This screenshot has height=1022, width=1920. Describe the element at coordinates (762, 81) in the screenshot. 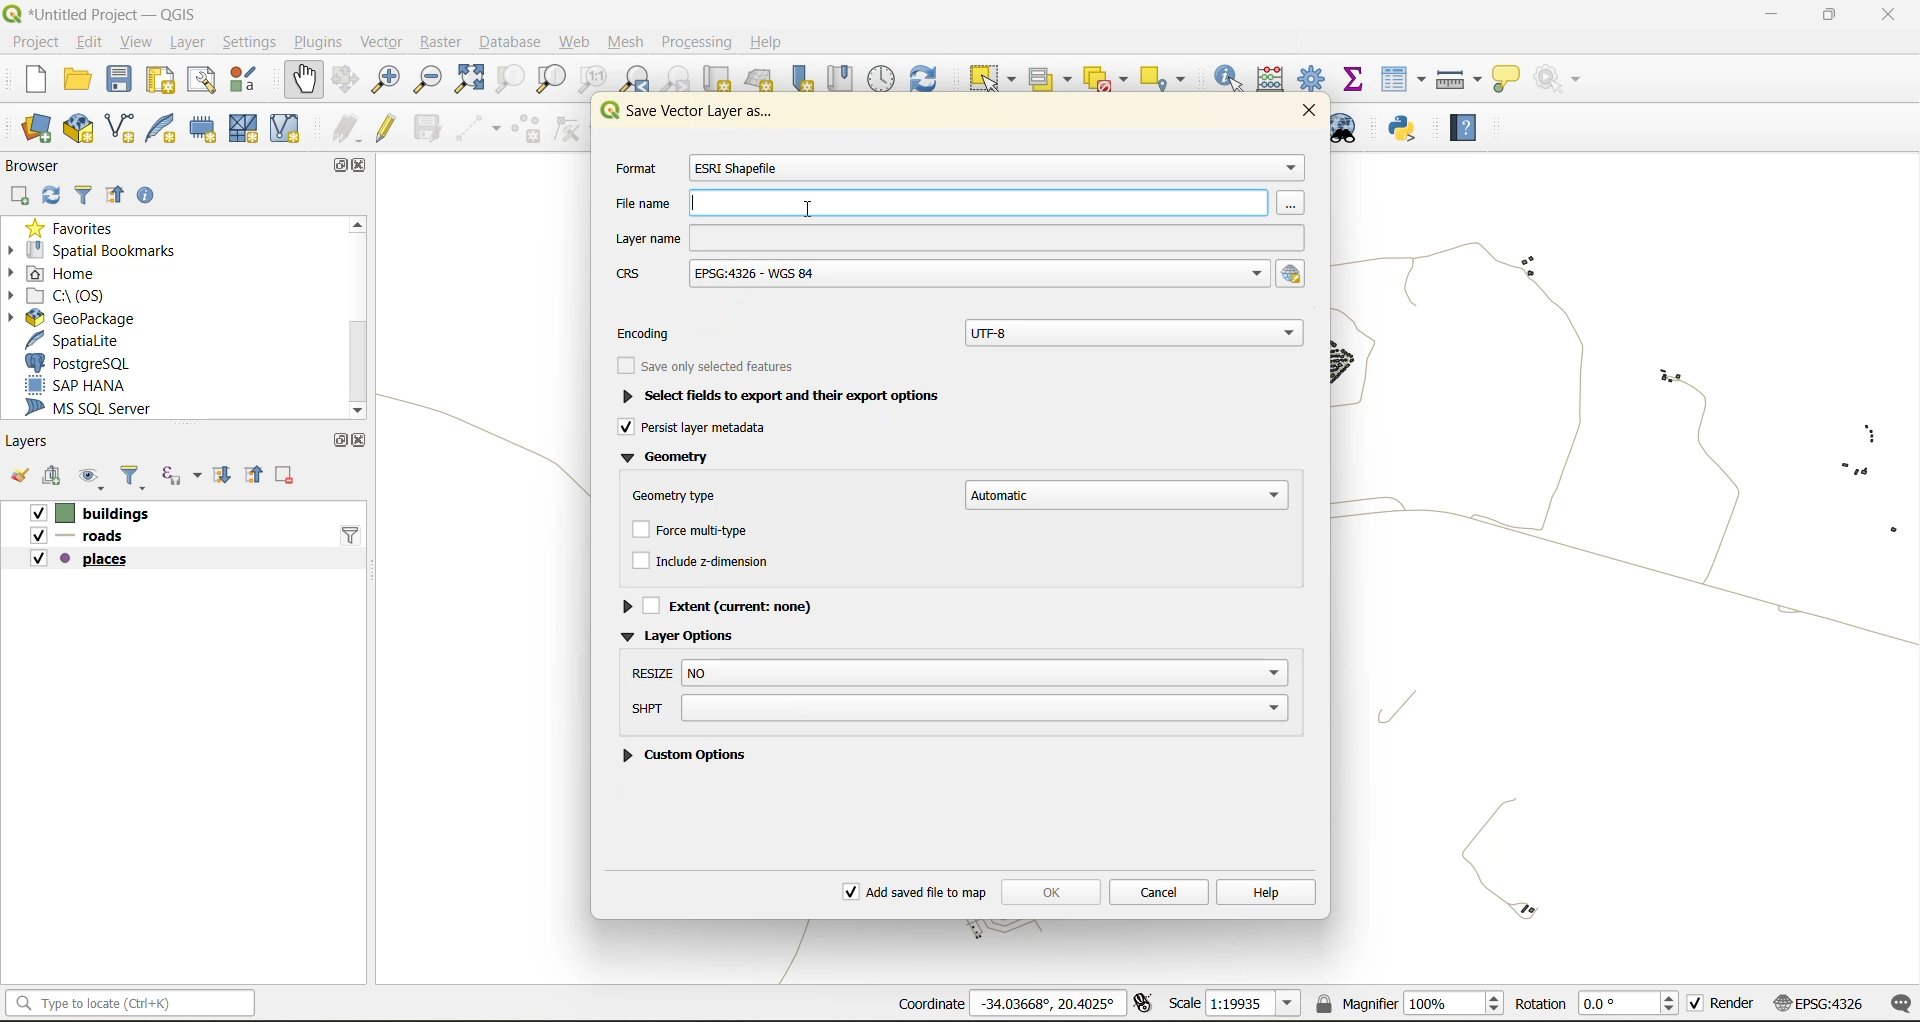

I see `new 3d map view` at that location.